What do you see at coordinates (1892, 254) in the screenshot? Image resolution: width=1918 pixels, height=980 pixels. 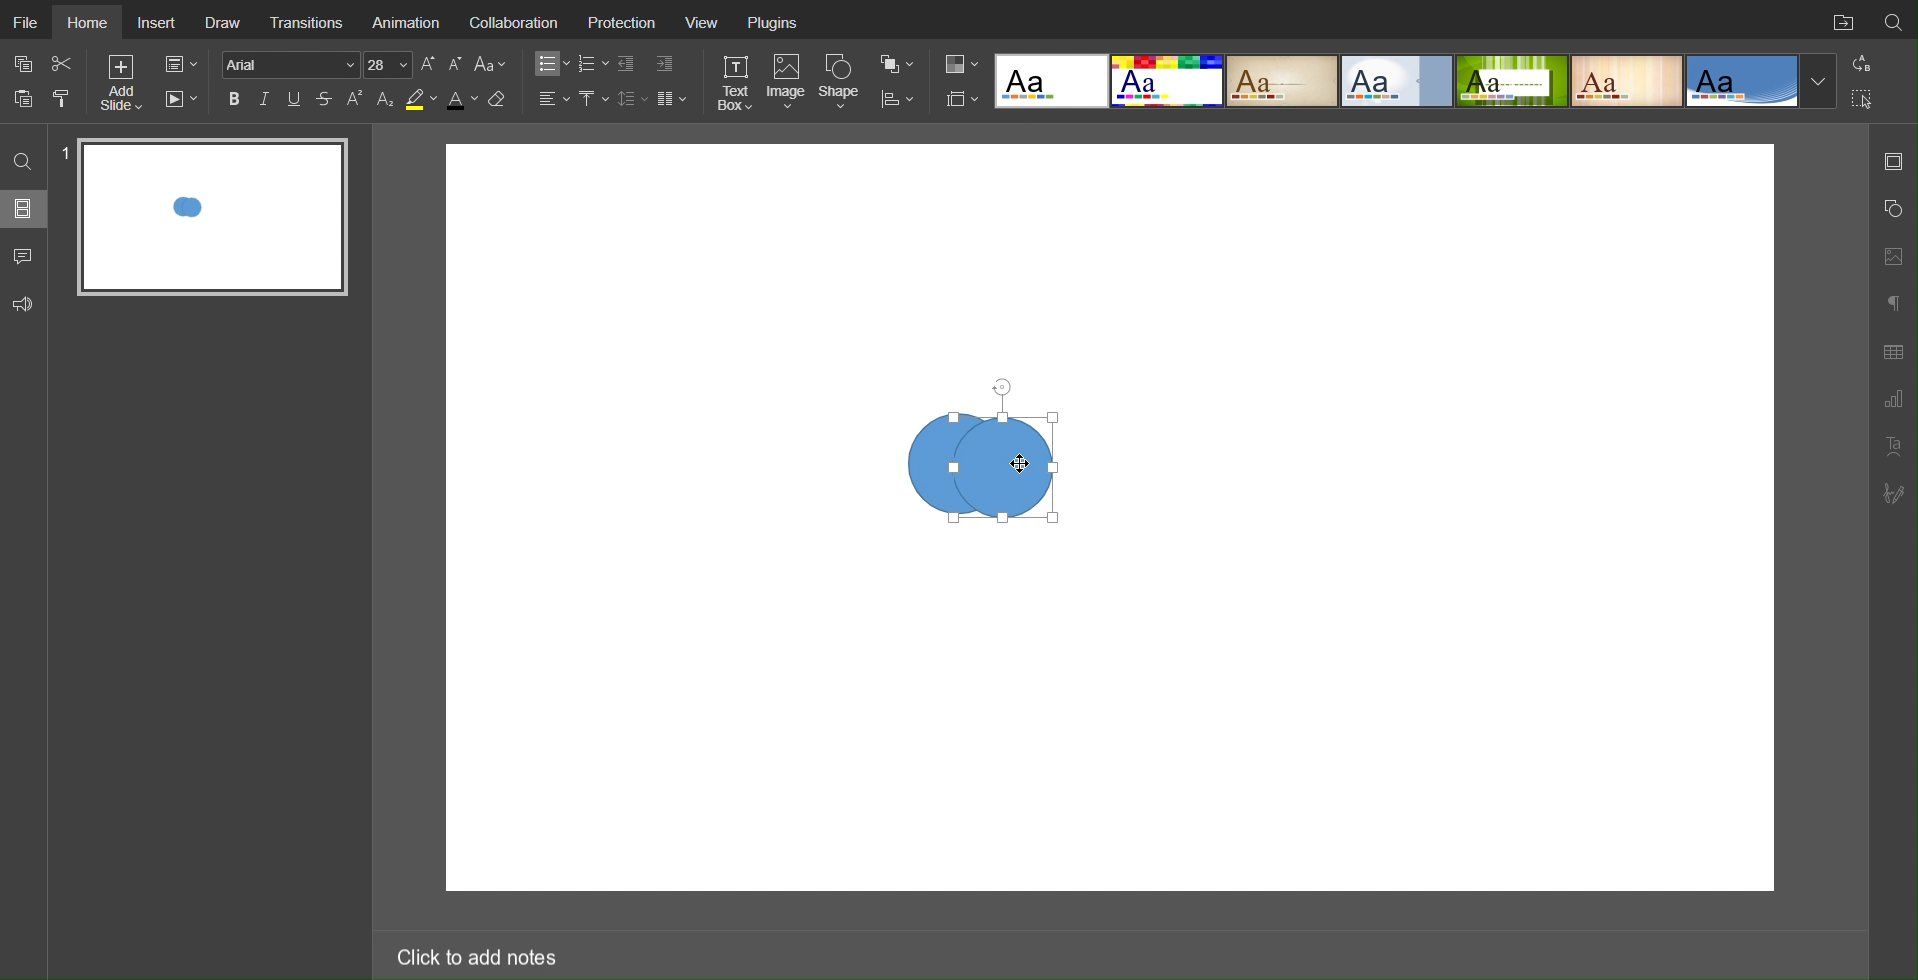 I see `Image Settings` at bounding box center [1892, 254].